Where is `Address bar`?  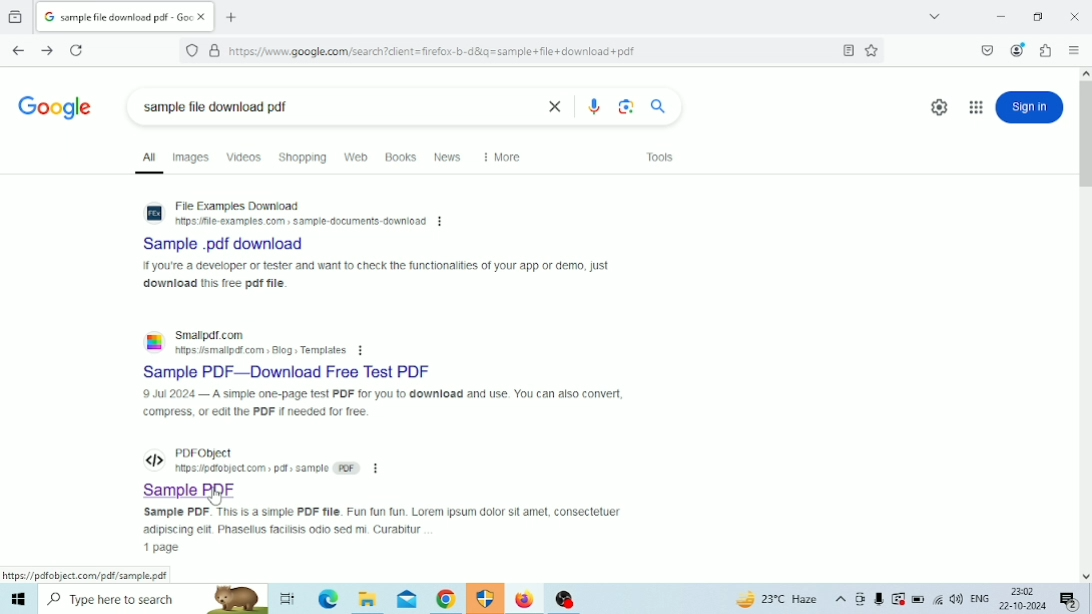
Address bar is located at coordinates (488, 51).